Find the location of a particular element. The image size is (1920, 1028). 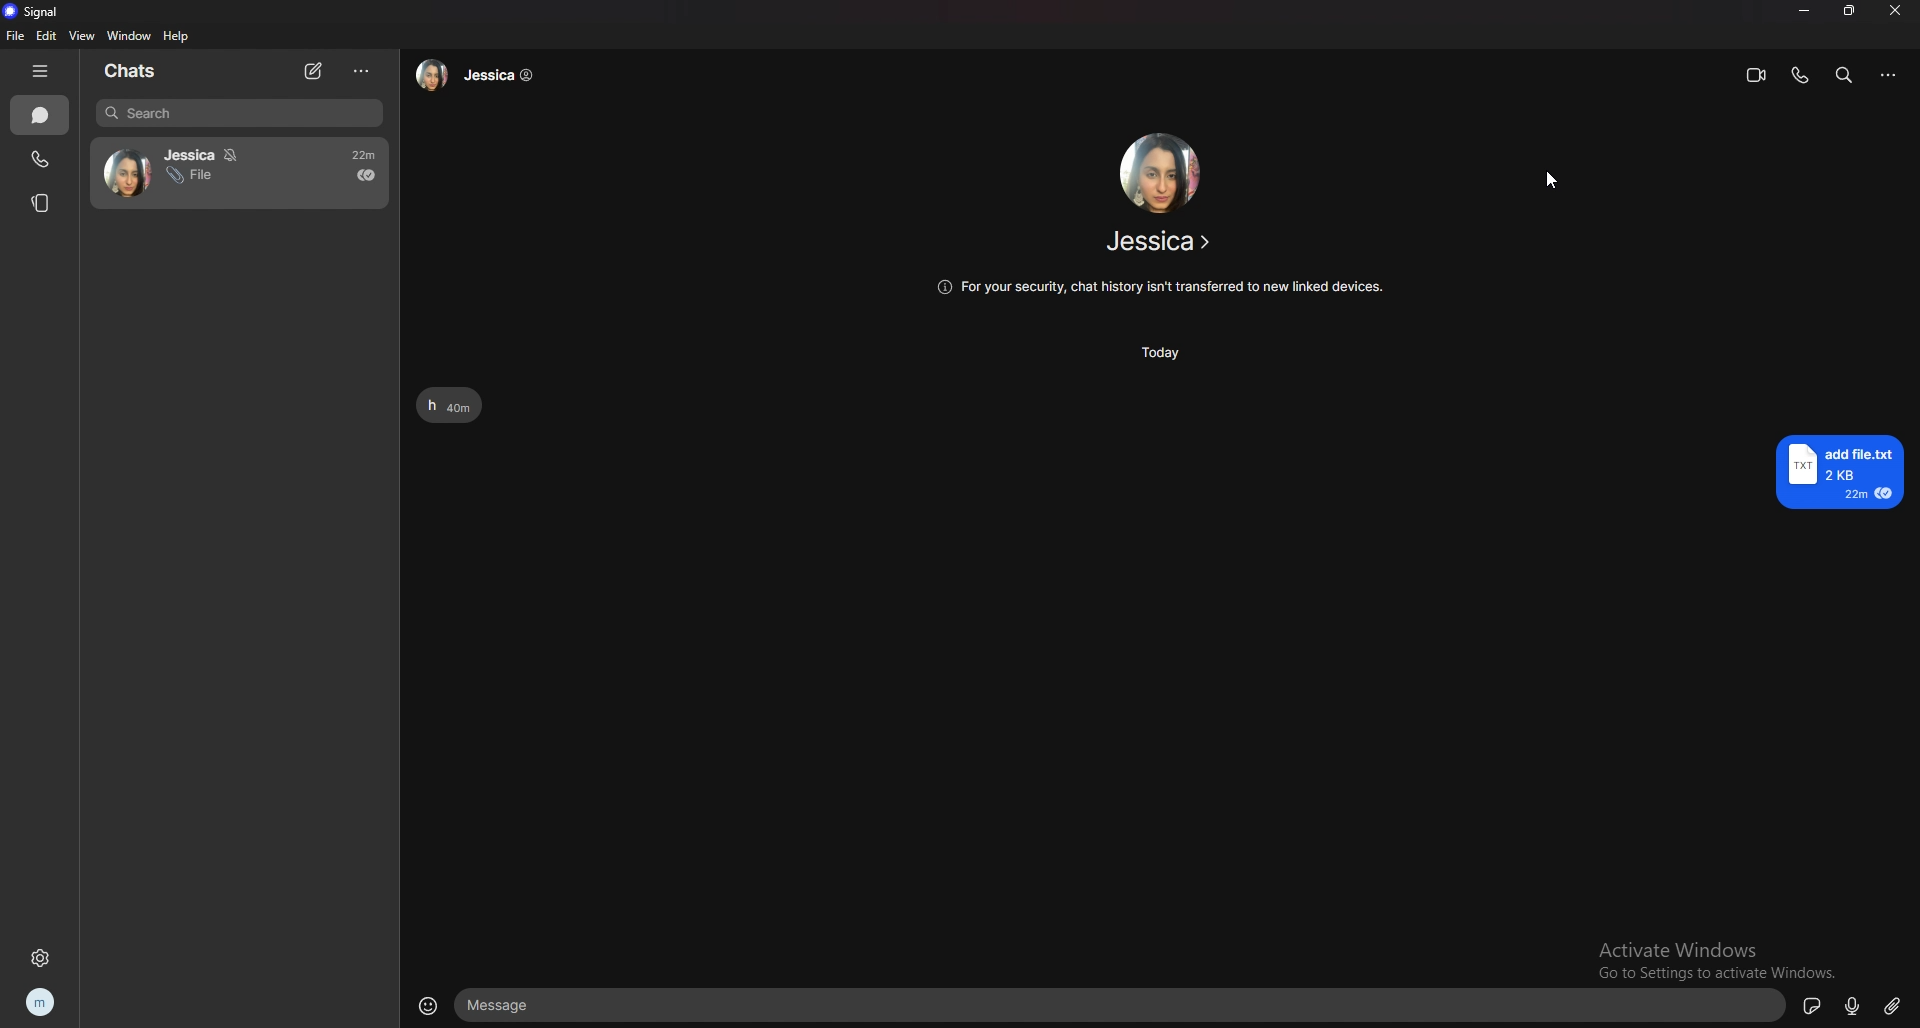

Today is located at coordinates (1159, 352).